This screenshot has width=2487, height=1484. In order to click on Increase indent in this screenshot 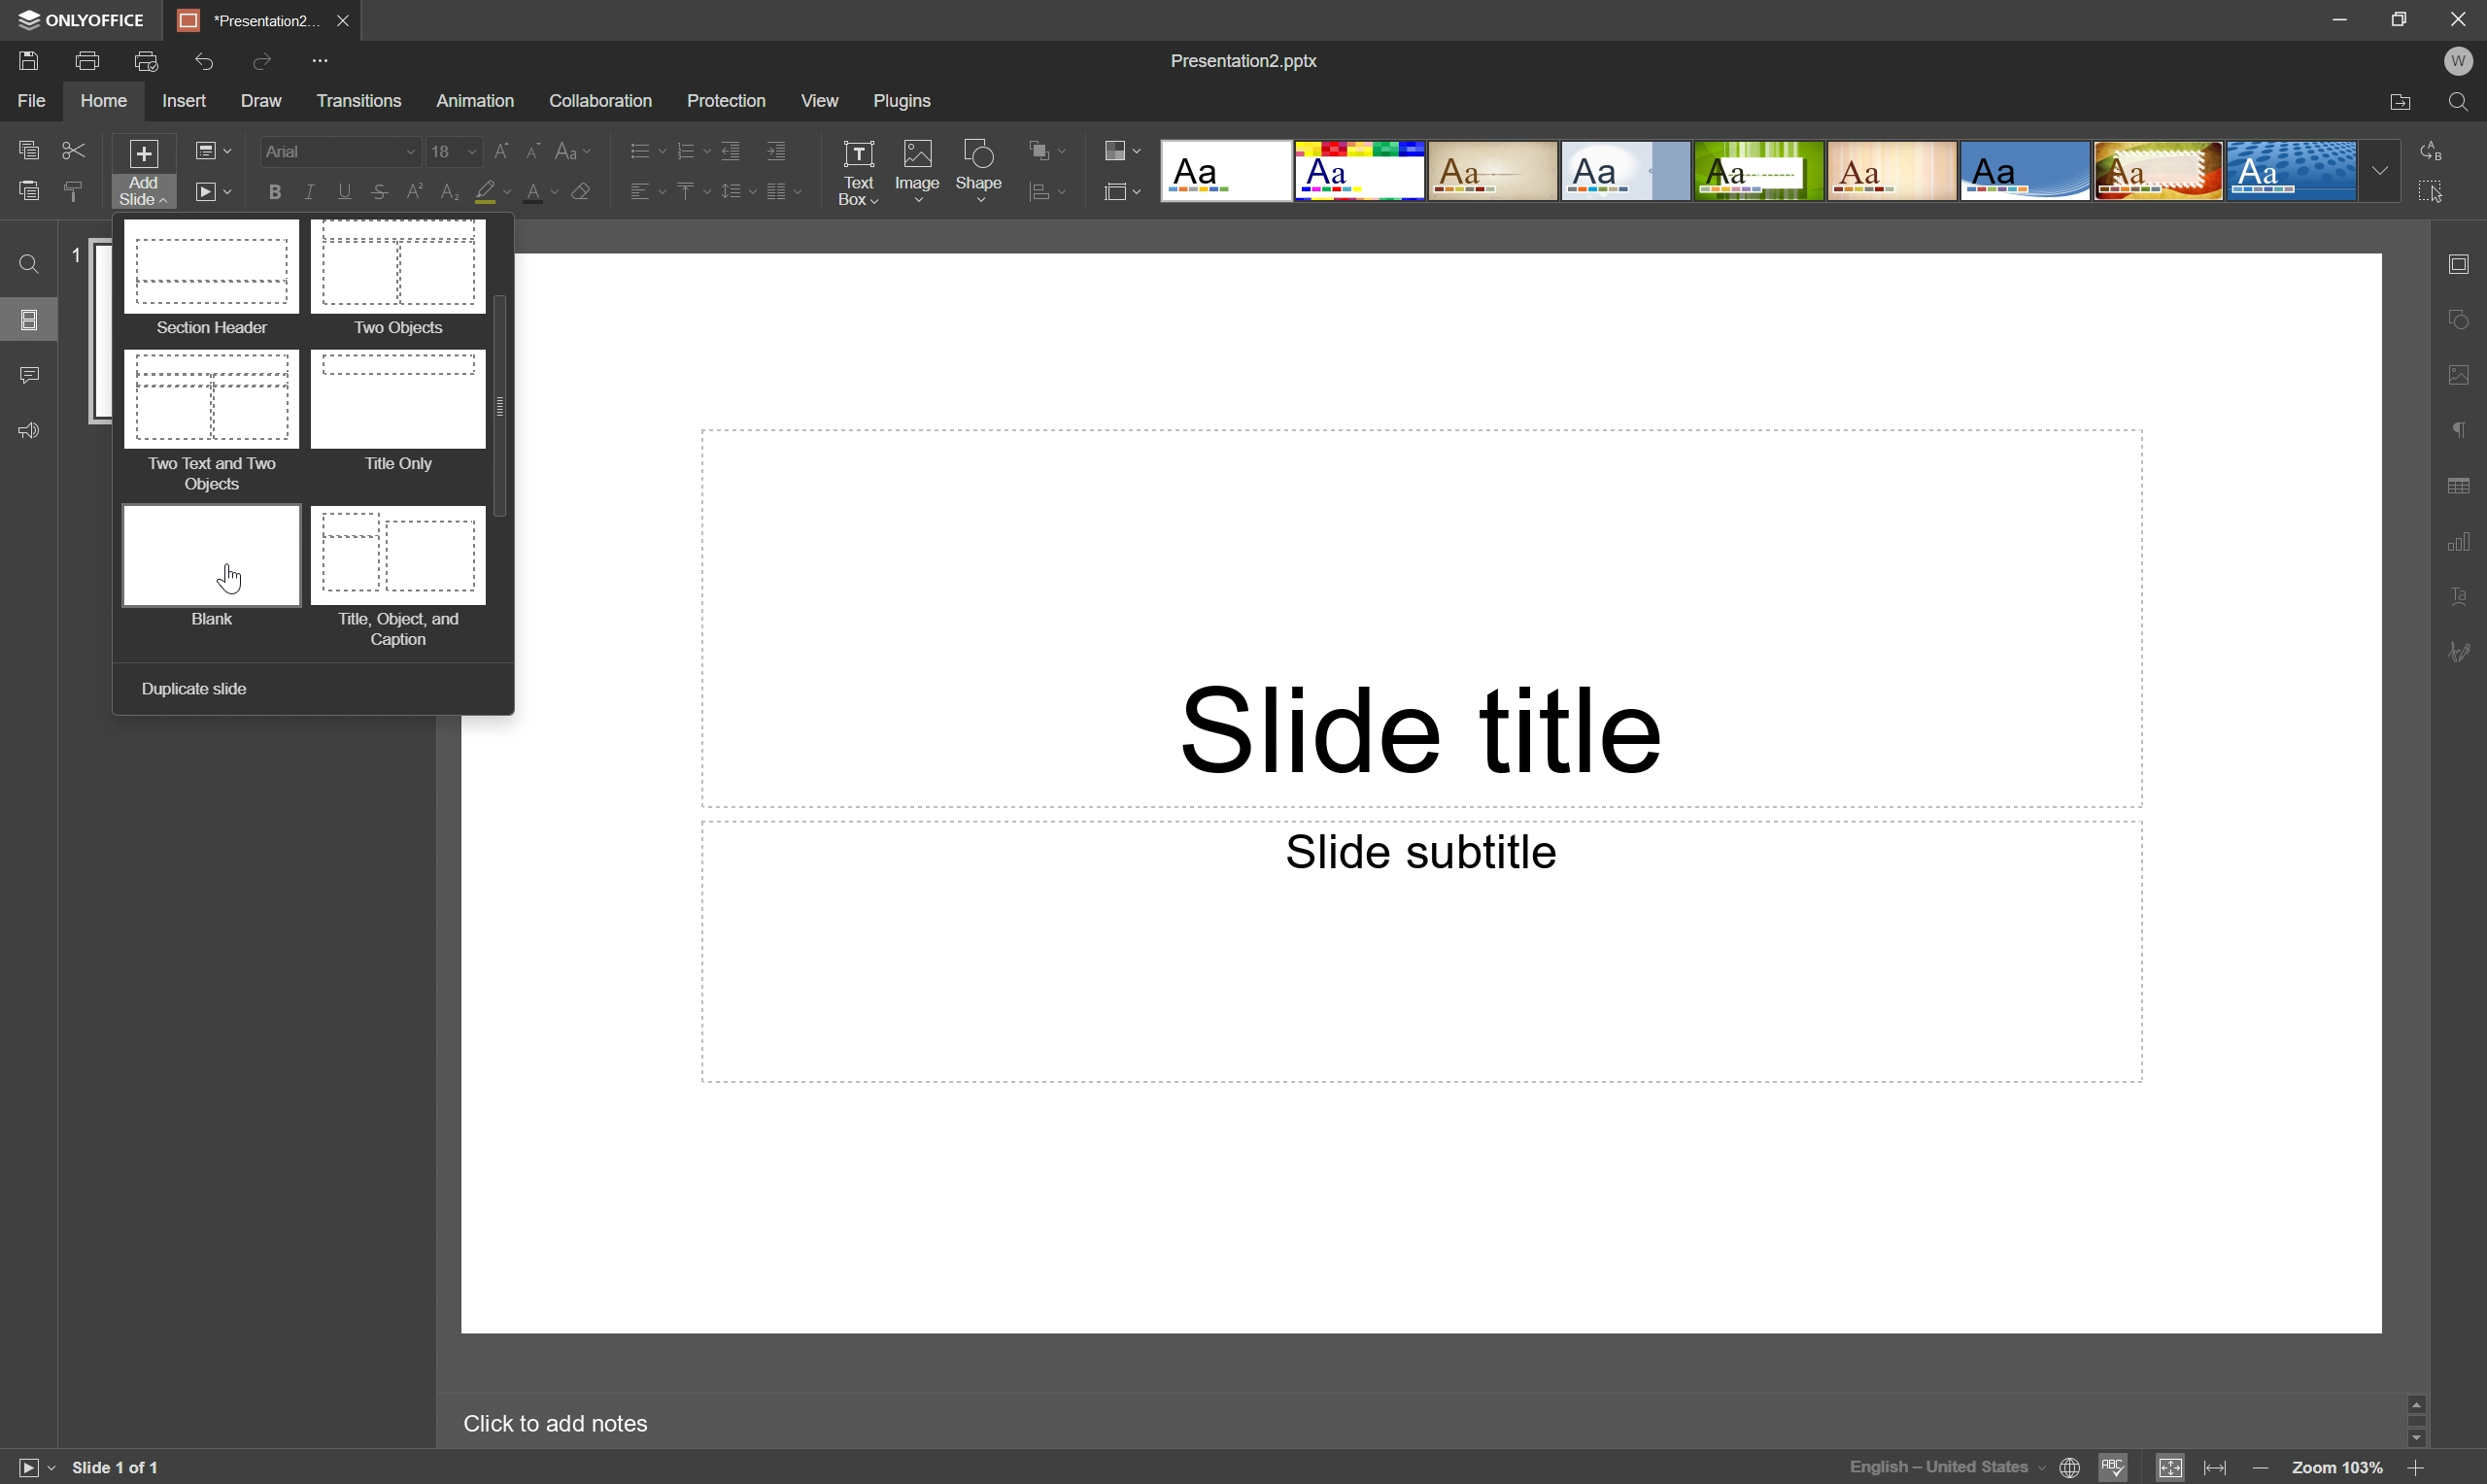, I will do `click(779, 148)`.